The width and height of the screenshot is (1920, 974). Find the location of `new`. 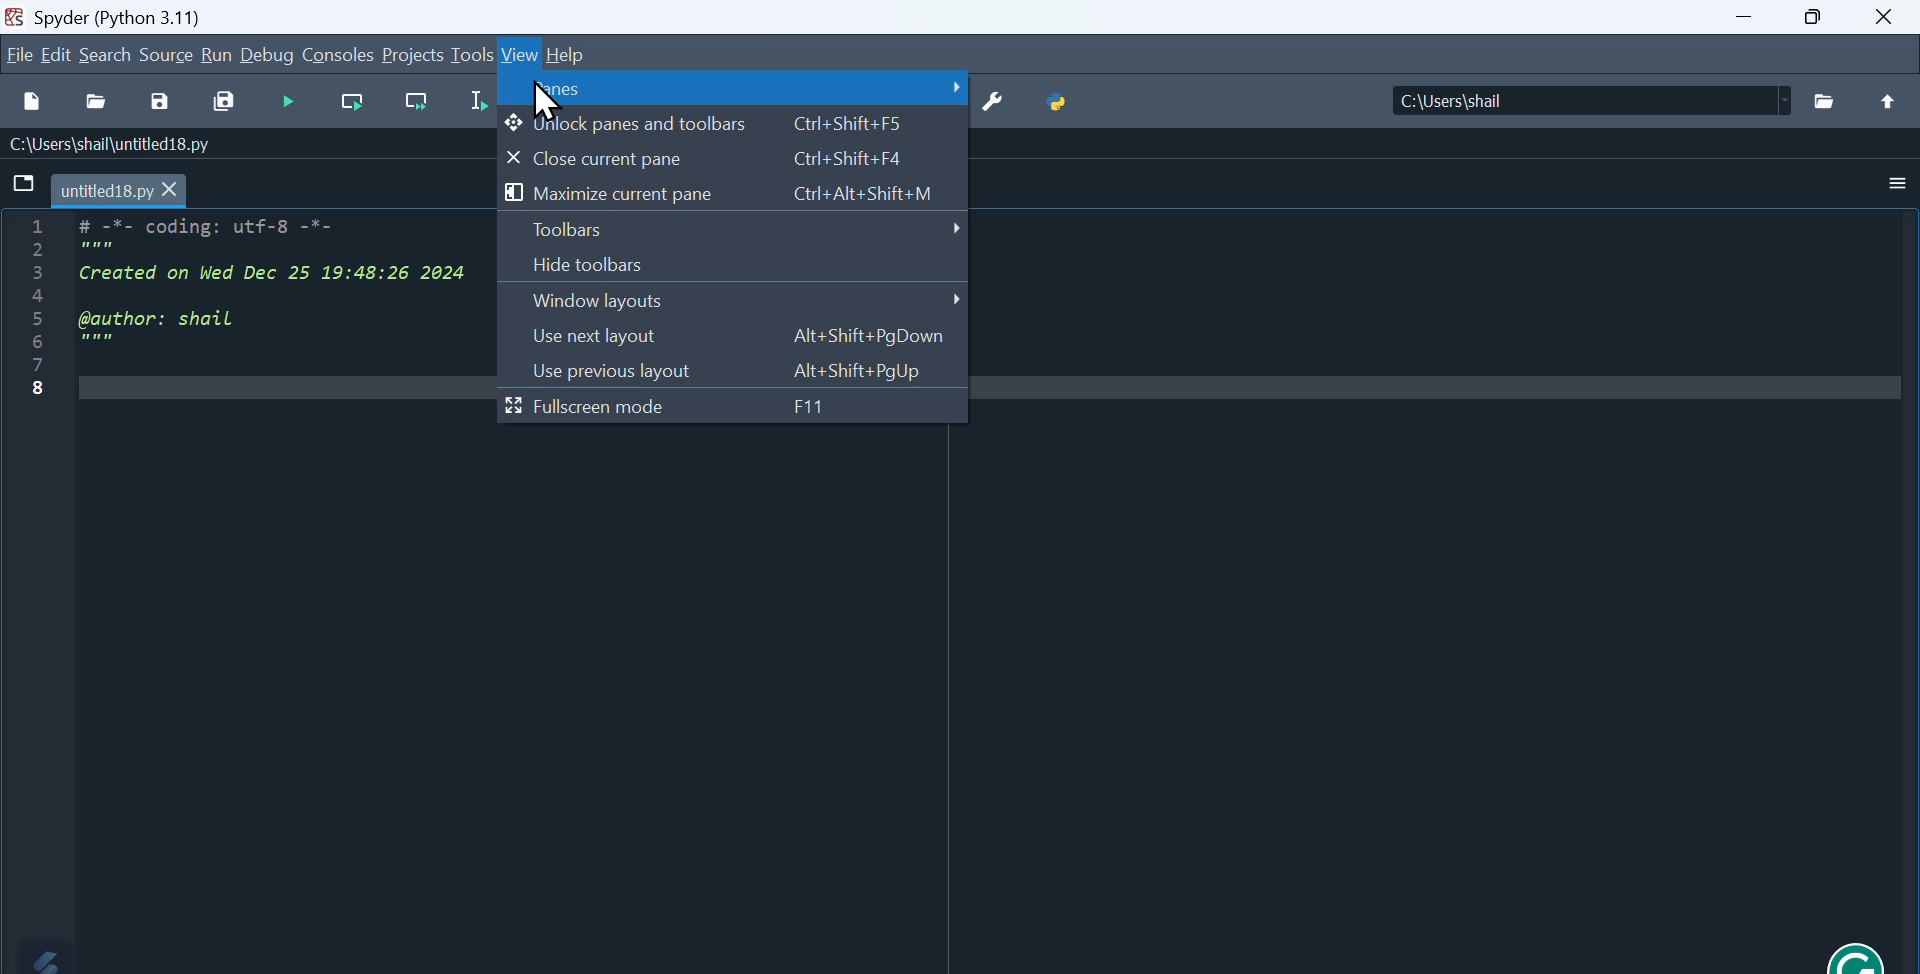

new is located at coordinates (28, 97).